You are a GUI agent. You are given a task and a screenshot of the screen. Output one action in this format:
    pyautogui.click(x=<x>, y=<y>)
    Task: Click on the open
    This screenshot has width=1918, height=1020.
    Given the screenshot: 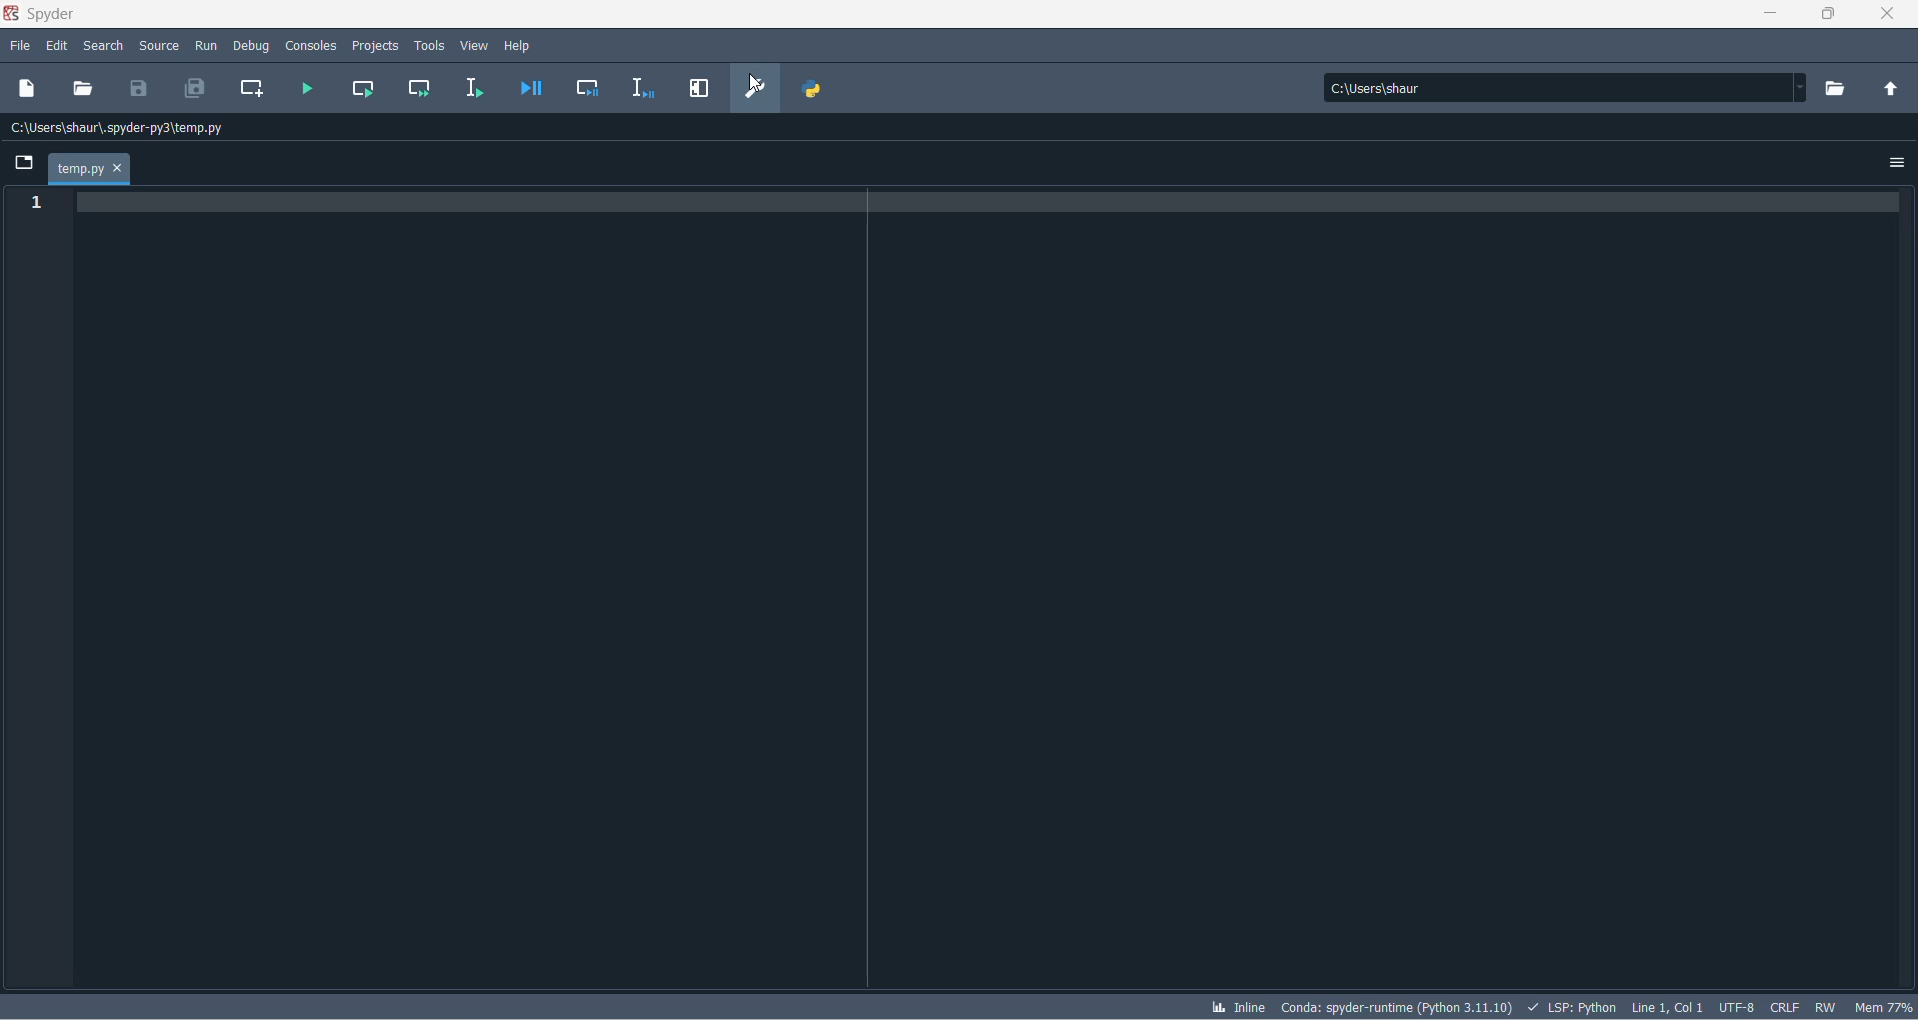 What is the action you would take?
    pyautogui.click(x=83, y=87)
    